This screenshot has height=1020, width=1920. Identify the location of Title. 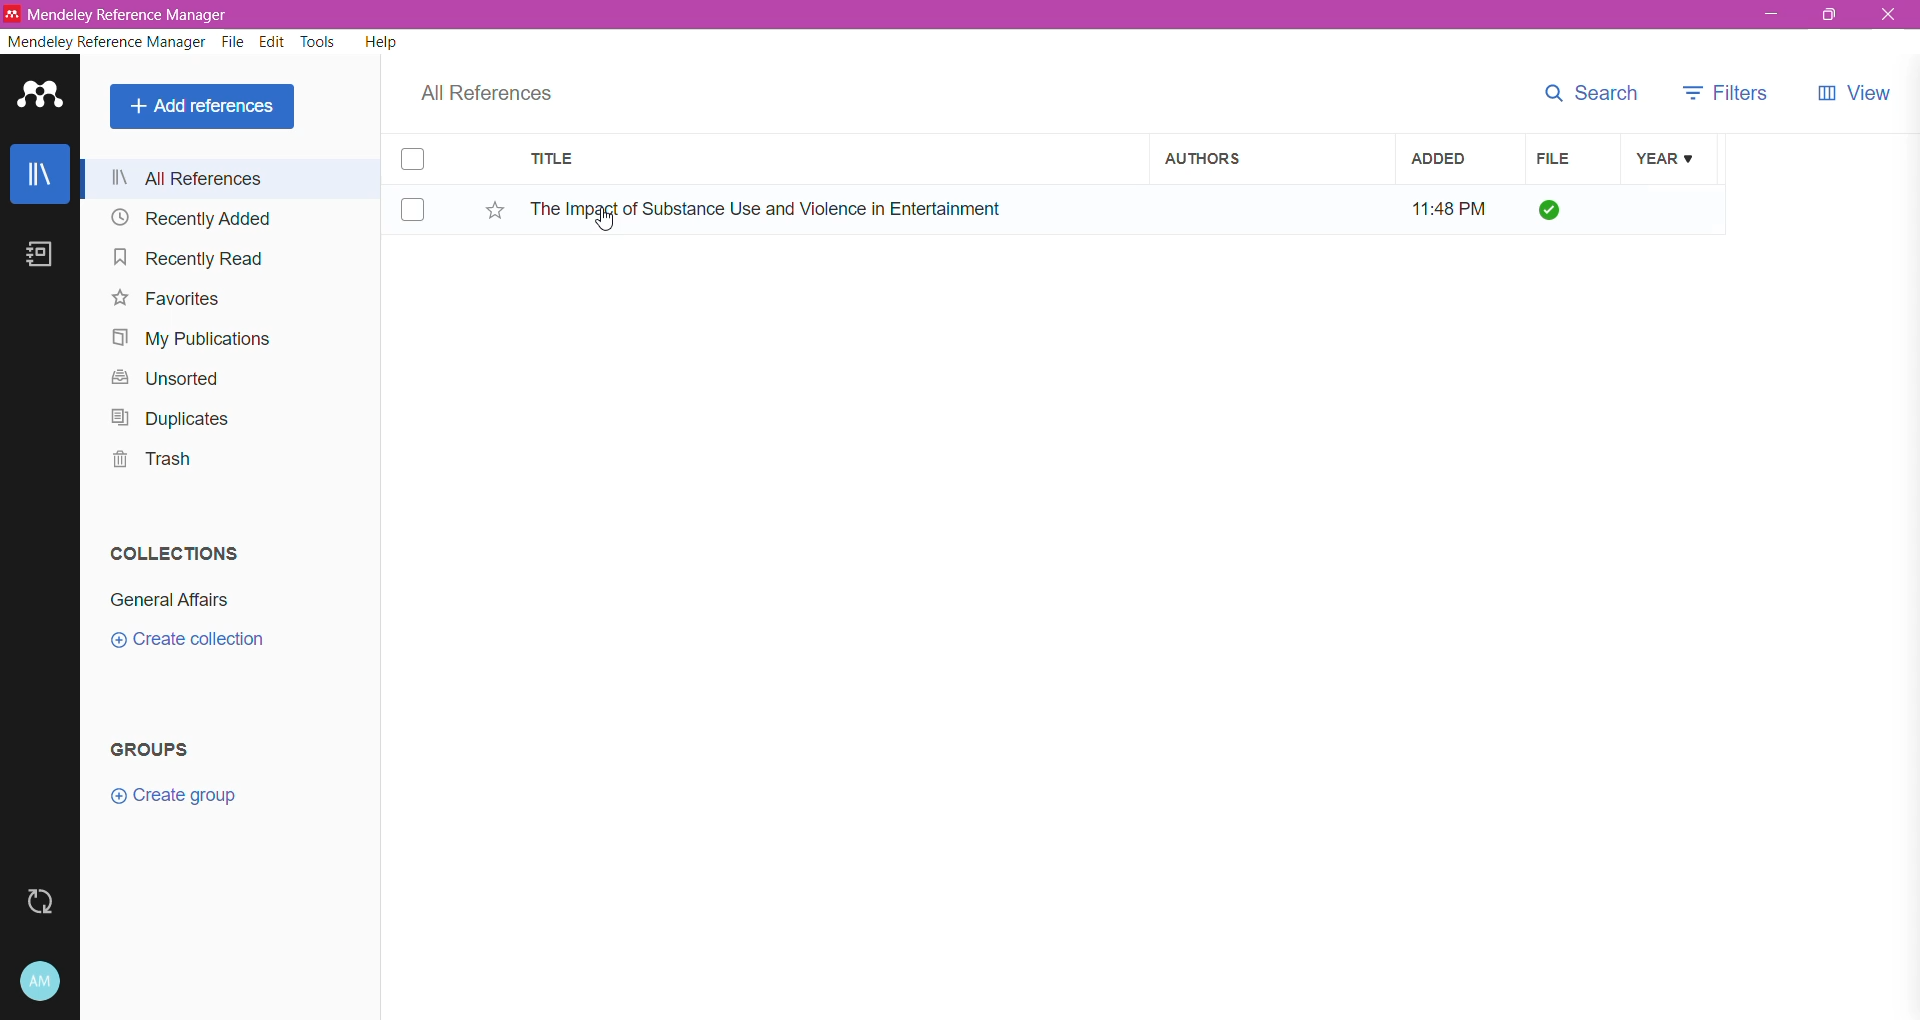
(827, 158).